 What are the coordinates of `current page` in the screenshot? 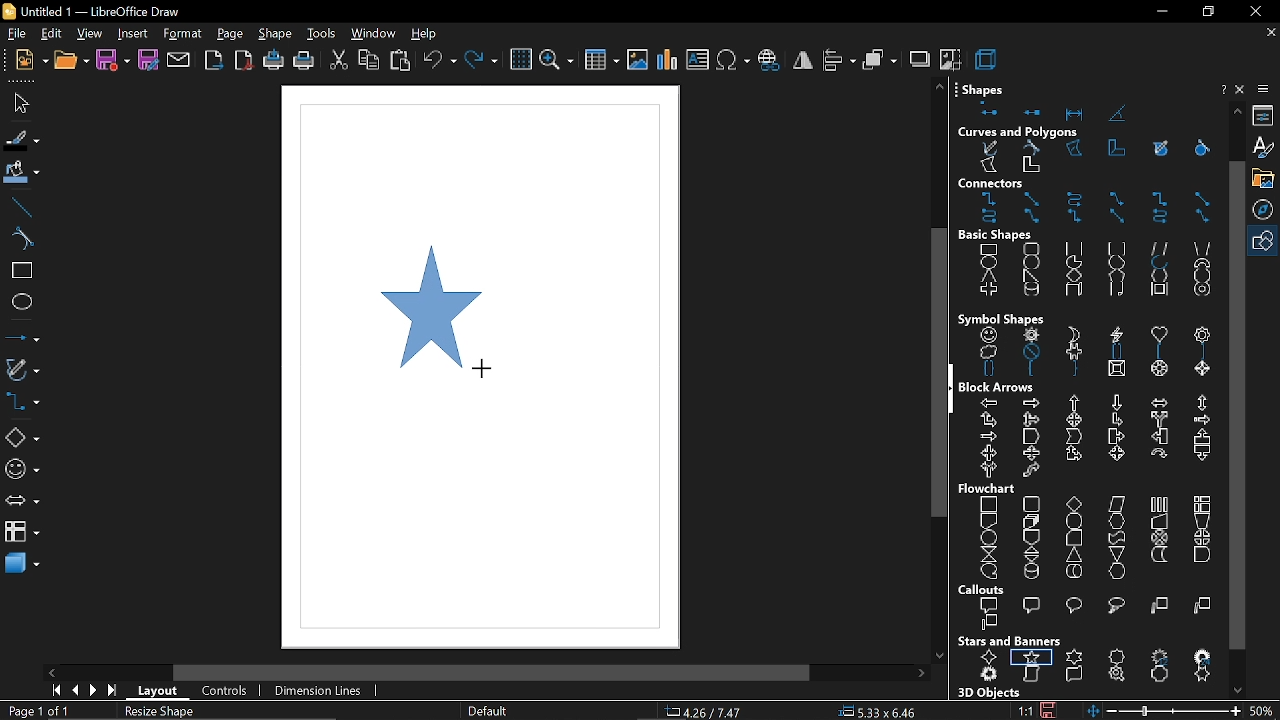 It's located at (35, 711).